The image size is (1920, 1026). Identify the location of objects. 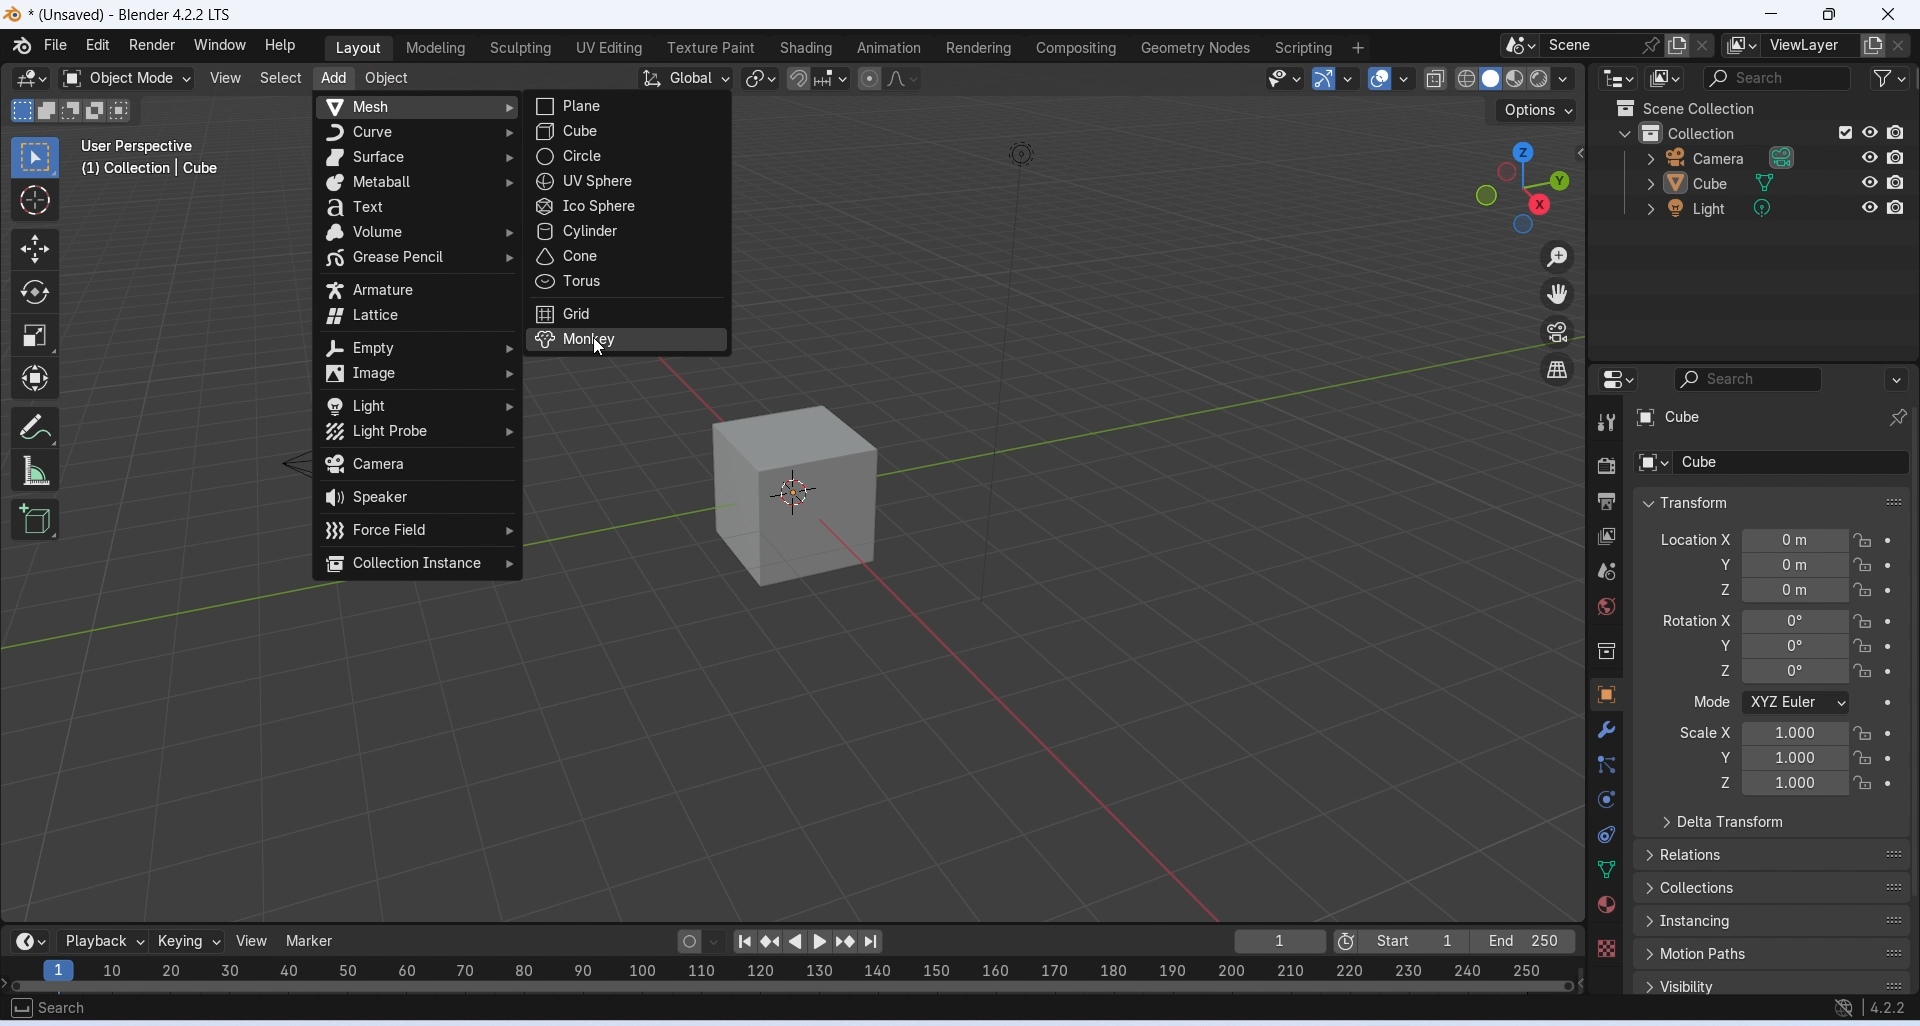
(1606, 694).